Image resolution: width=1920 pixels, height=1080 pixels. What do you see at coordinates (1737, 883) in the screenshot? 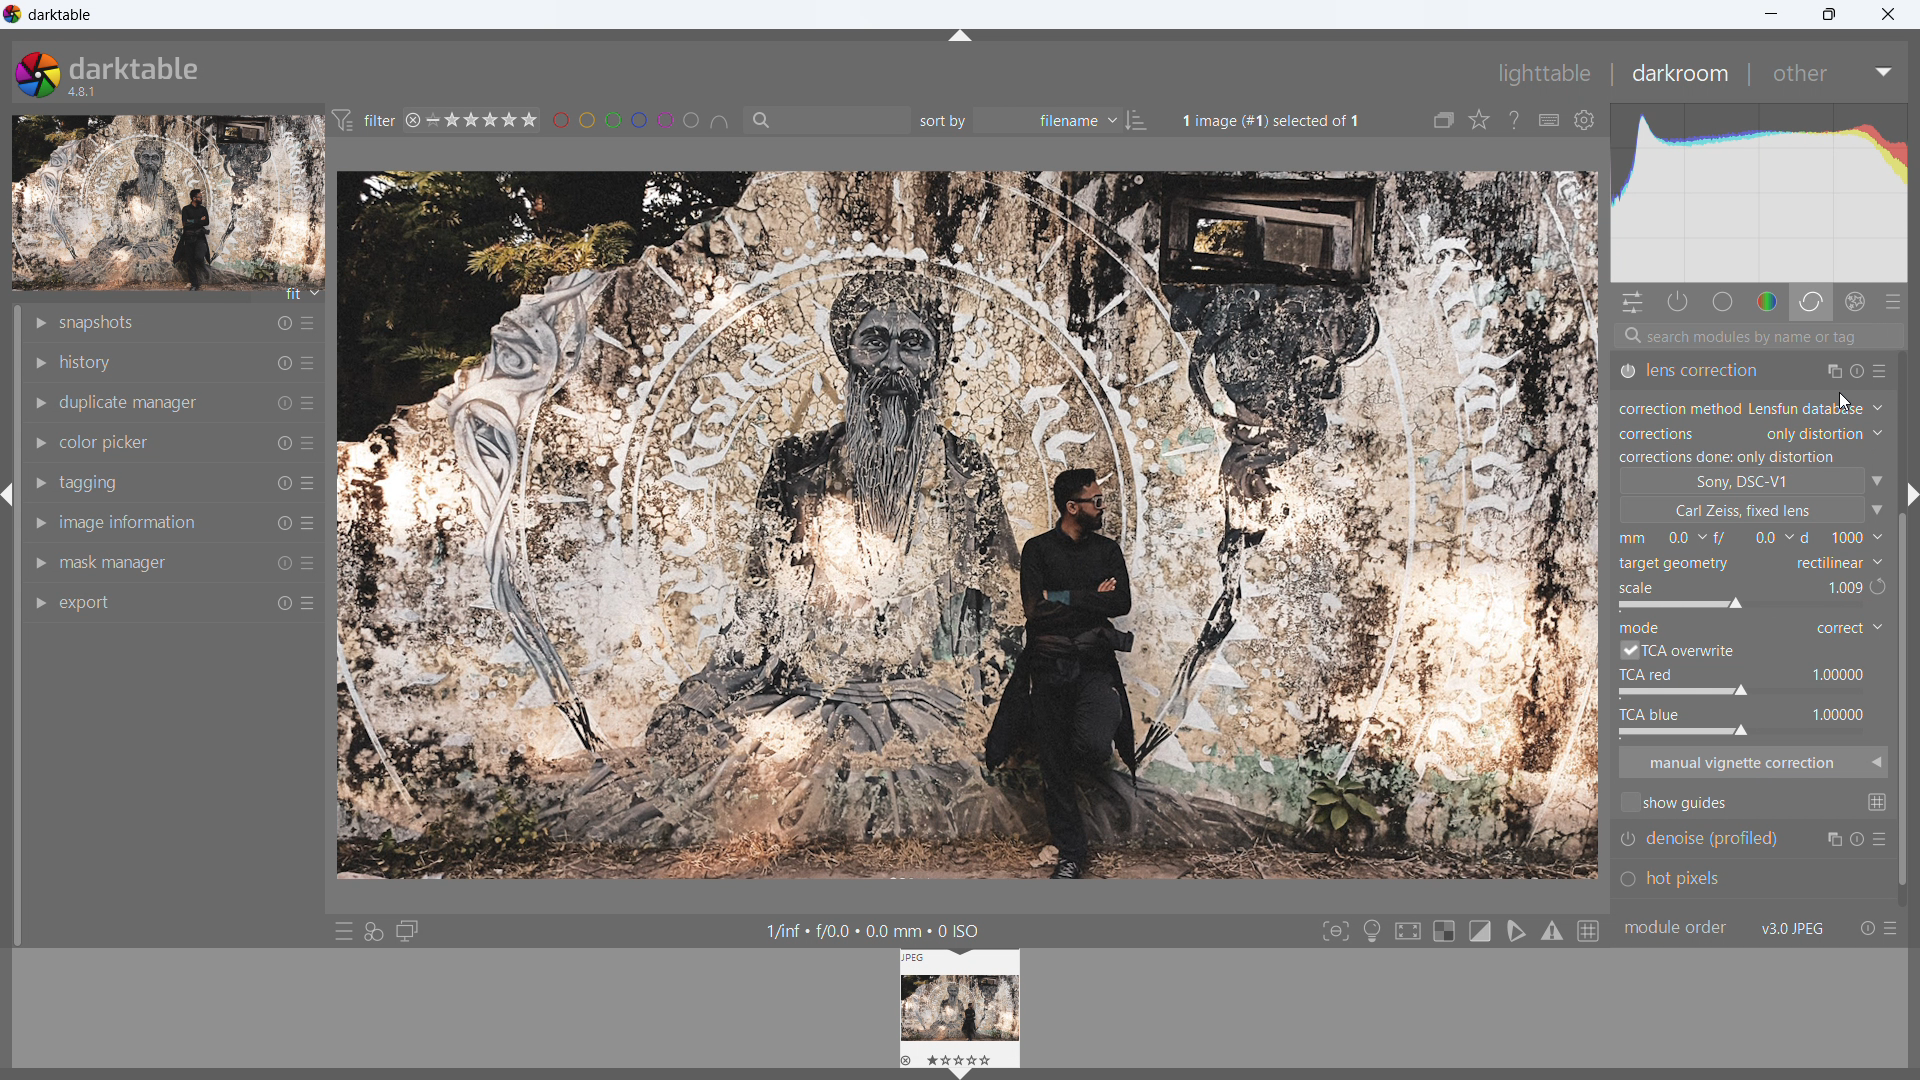
I see `hot pixels` at bounding box center [1737, 883].